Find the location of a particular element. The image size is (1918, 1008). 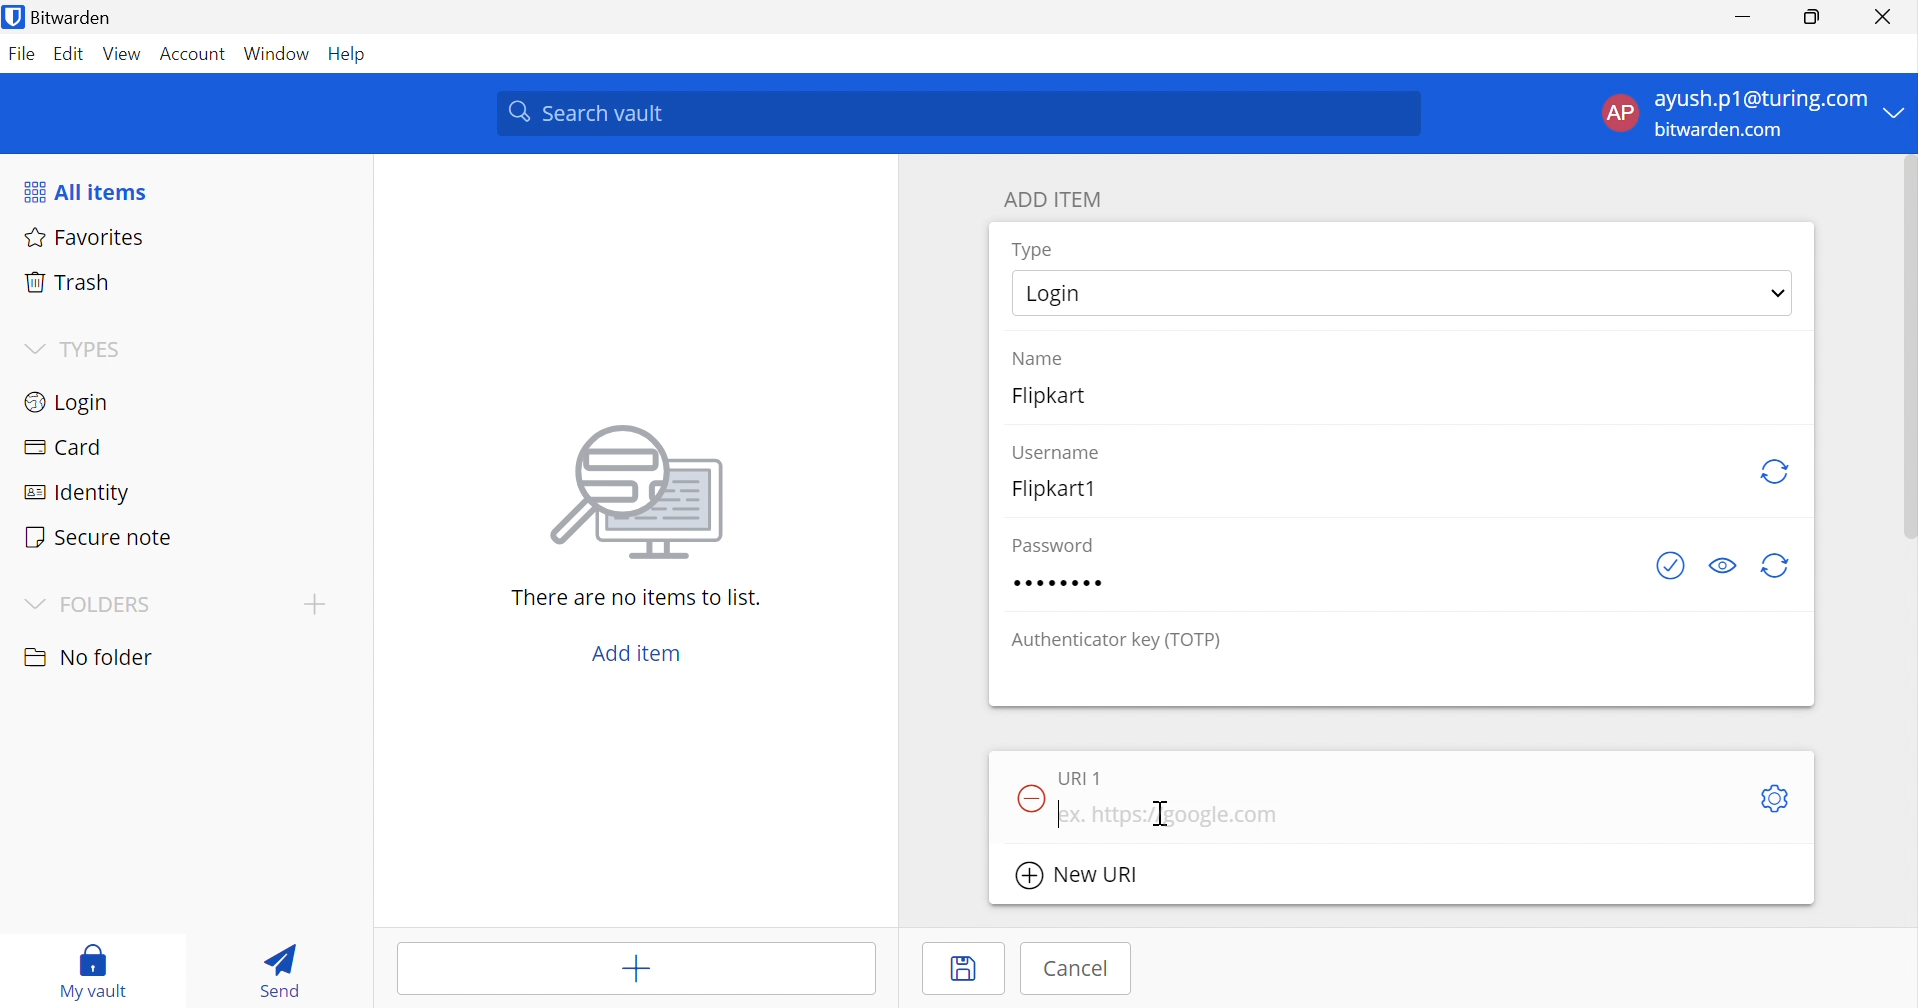

There are no items to list. is located at coordinates (638, 600).